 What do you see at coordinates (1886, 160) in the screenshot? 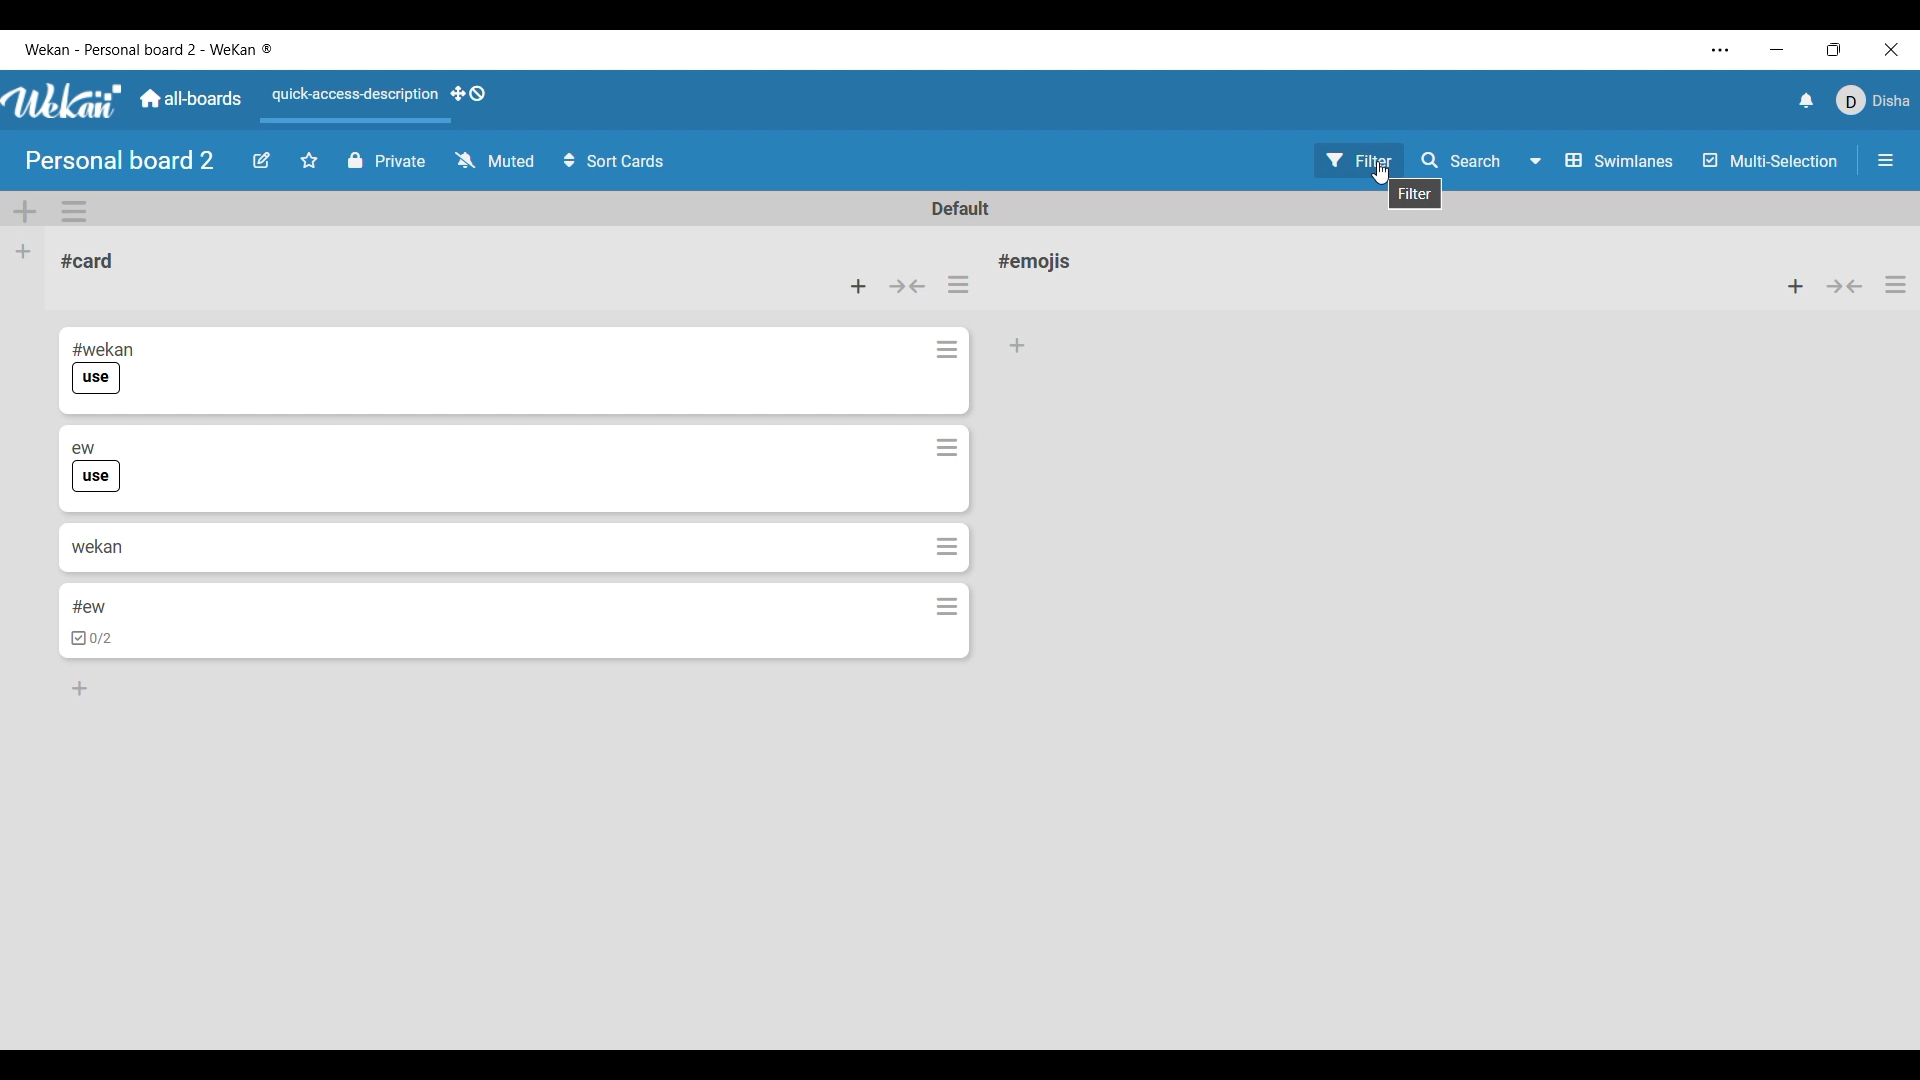
I see `Open/Close sidebar` at bounding box center [1886, 160].